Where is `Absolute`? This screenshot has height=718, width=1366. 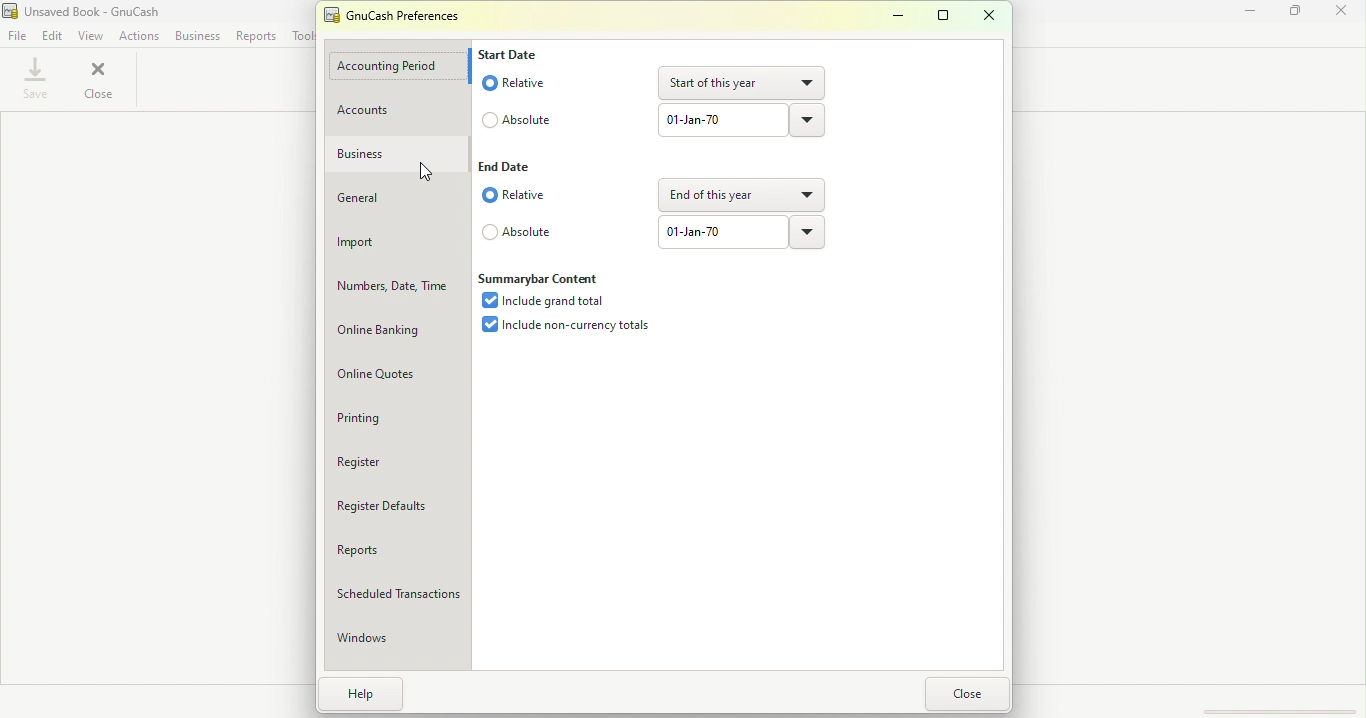 Absolute is located at coordinates (519, 230).